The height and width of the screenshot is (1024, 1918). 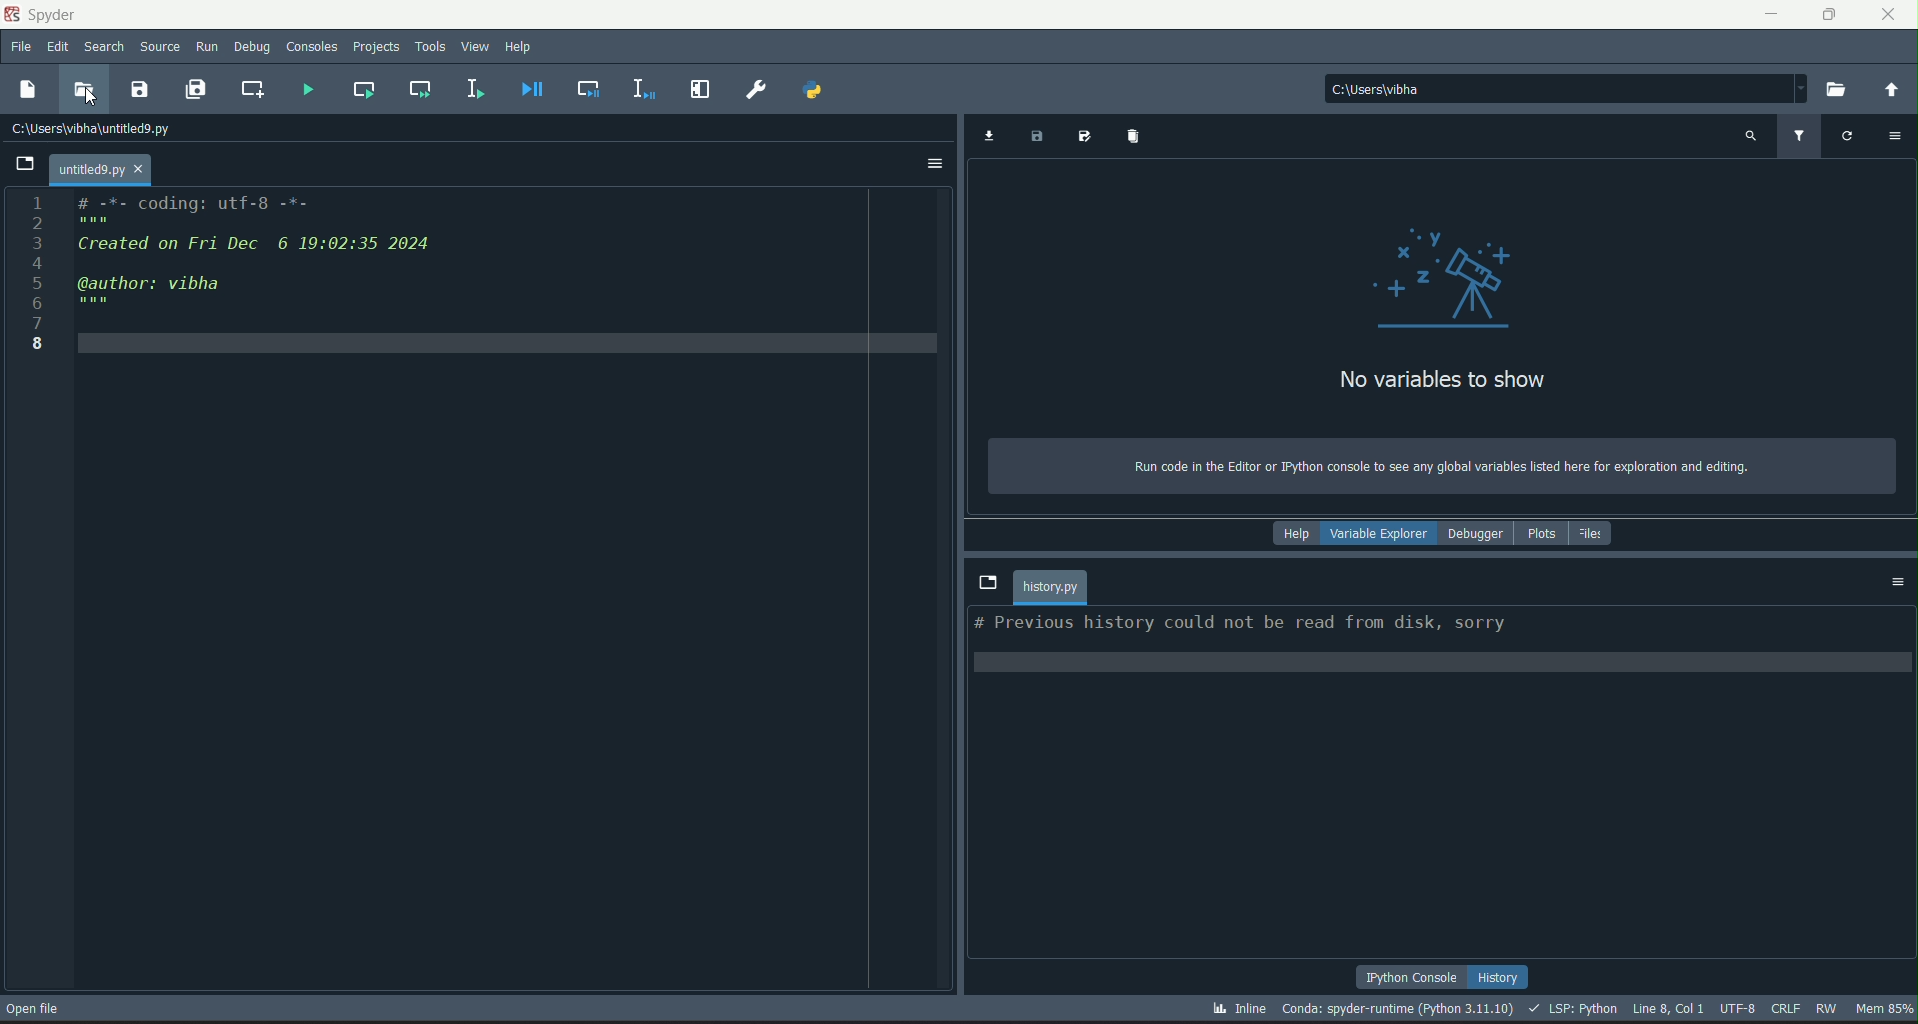 I want to click on import data, so click(x=988, y=138).